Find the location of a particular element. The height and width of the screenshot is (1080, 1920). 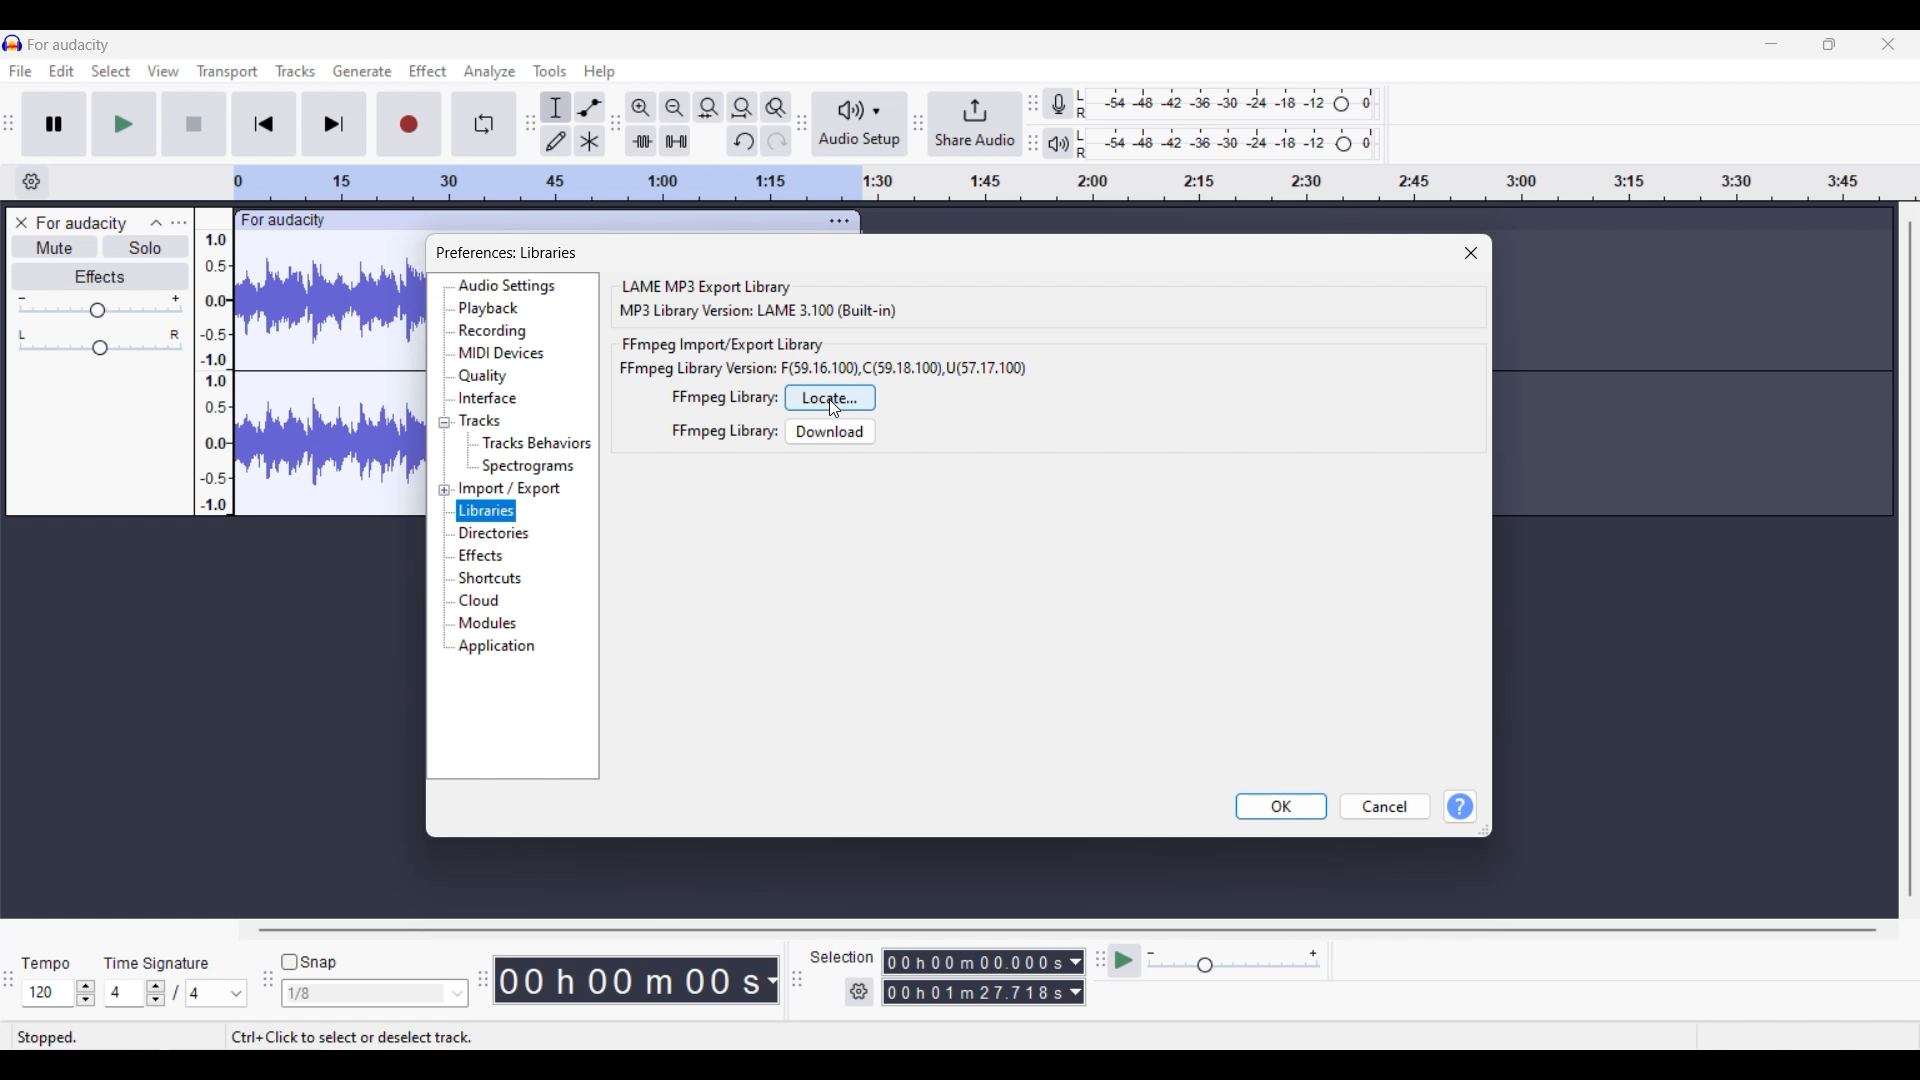

Tracks menu is located at coordinates (295, 71).